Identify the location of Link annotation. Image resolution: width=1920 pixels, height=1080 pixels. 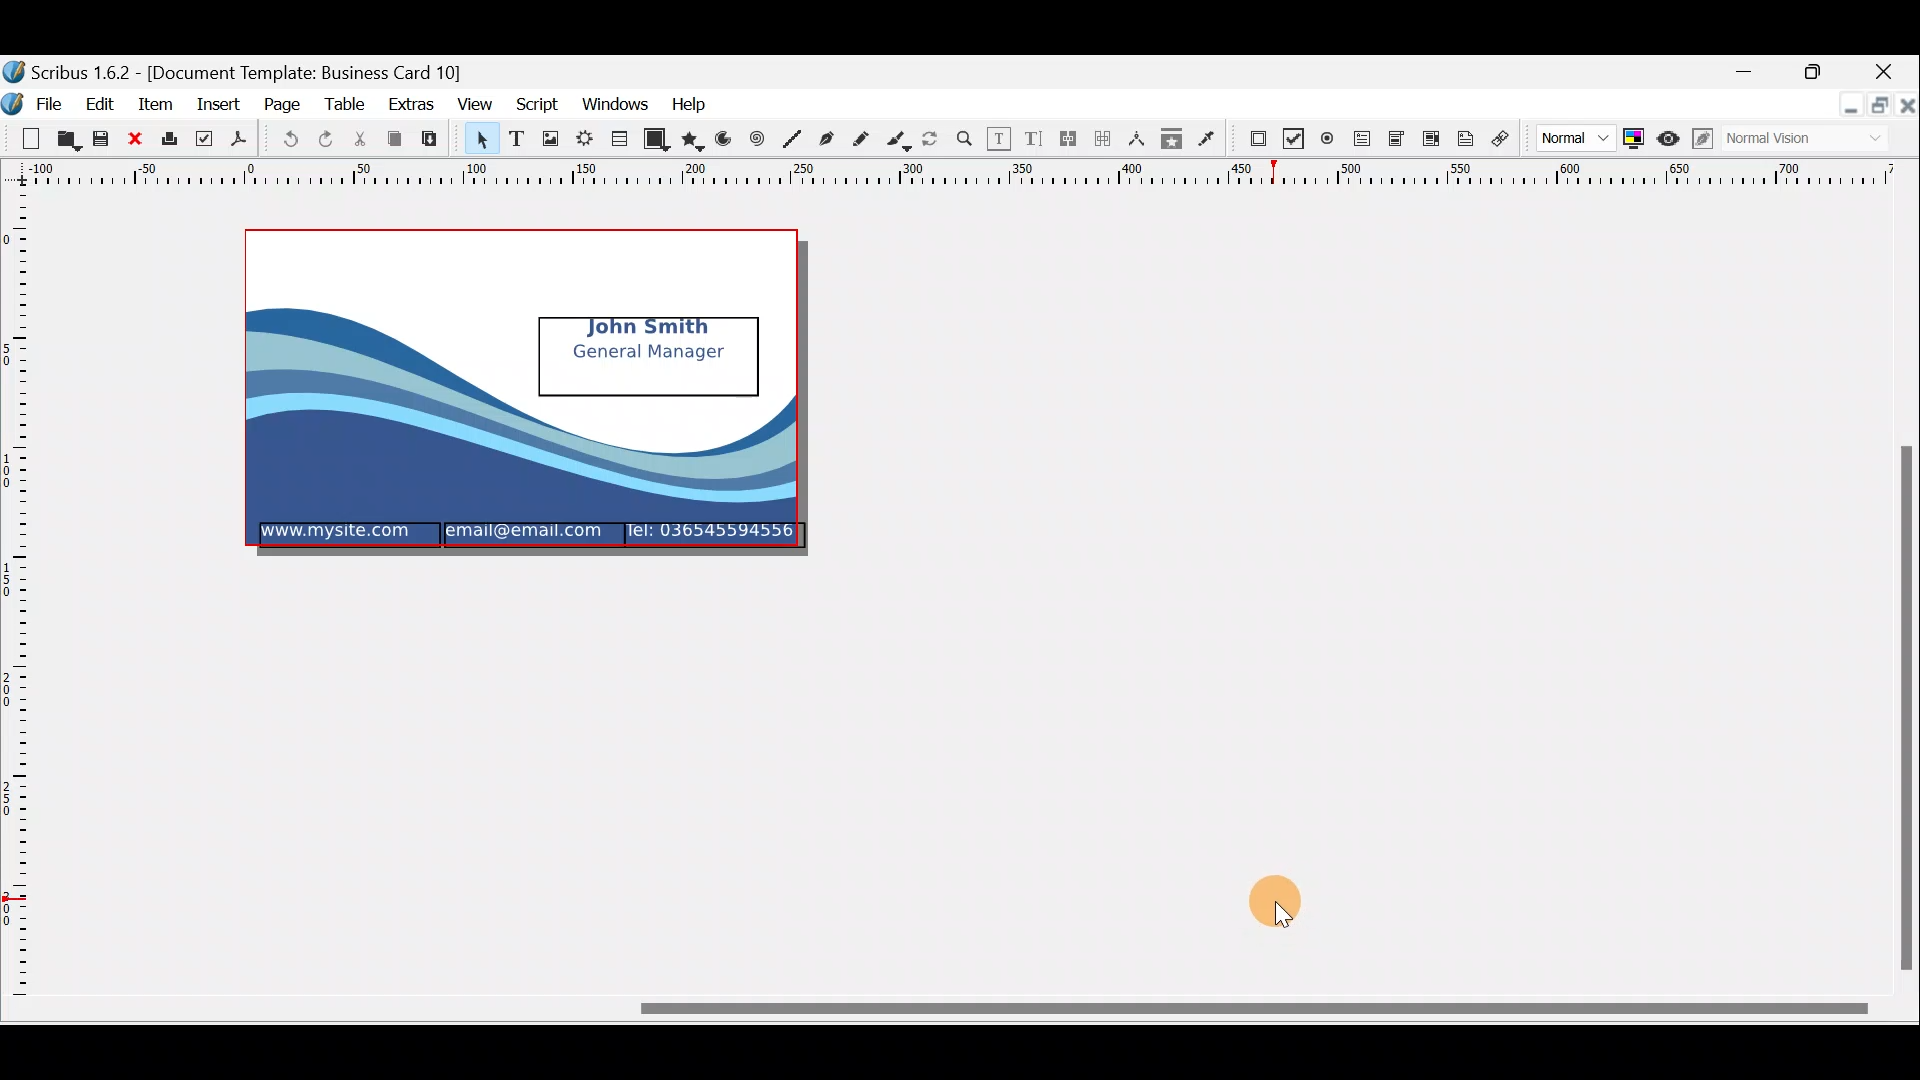
(1499, 140).